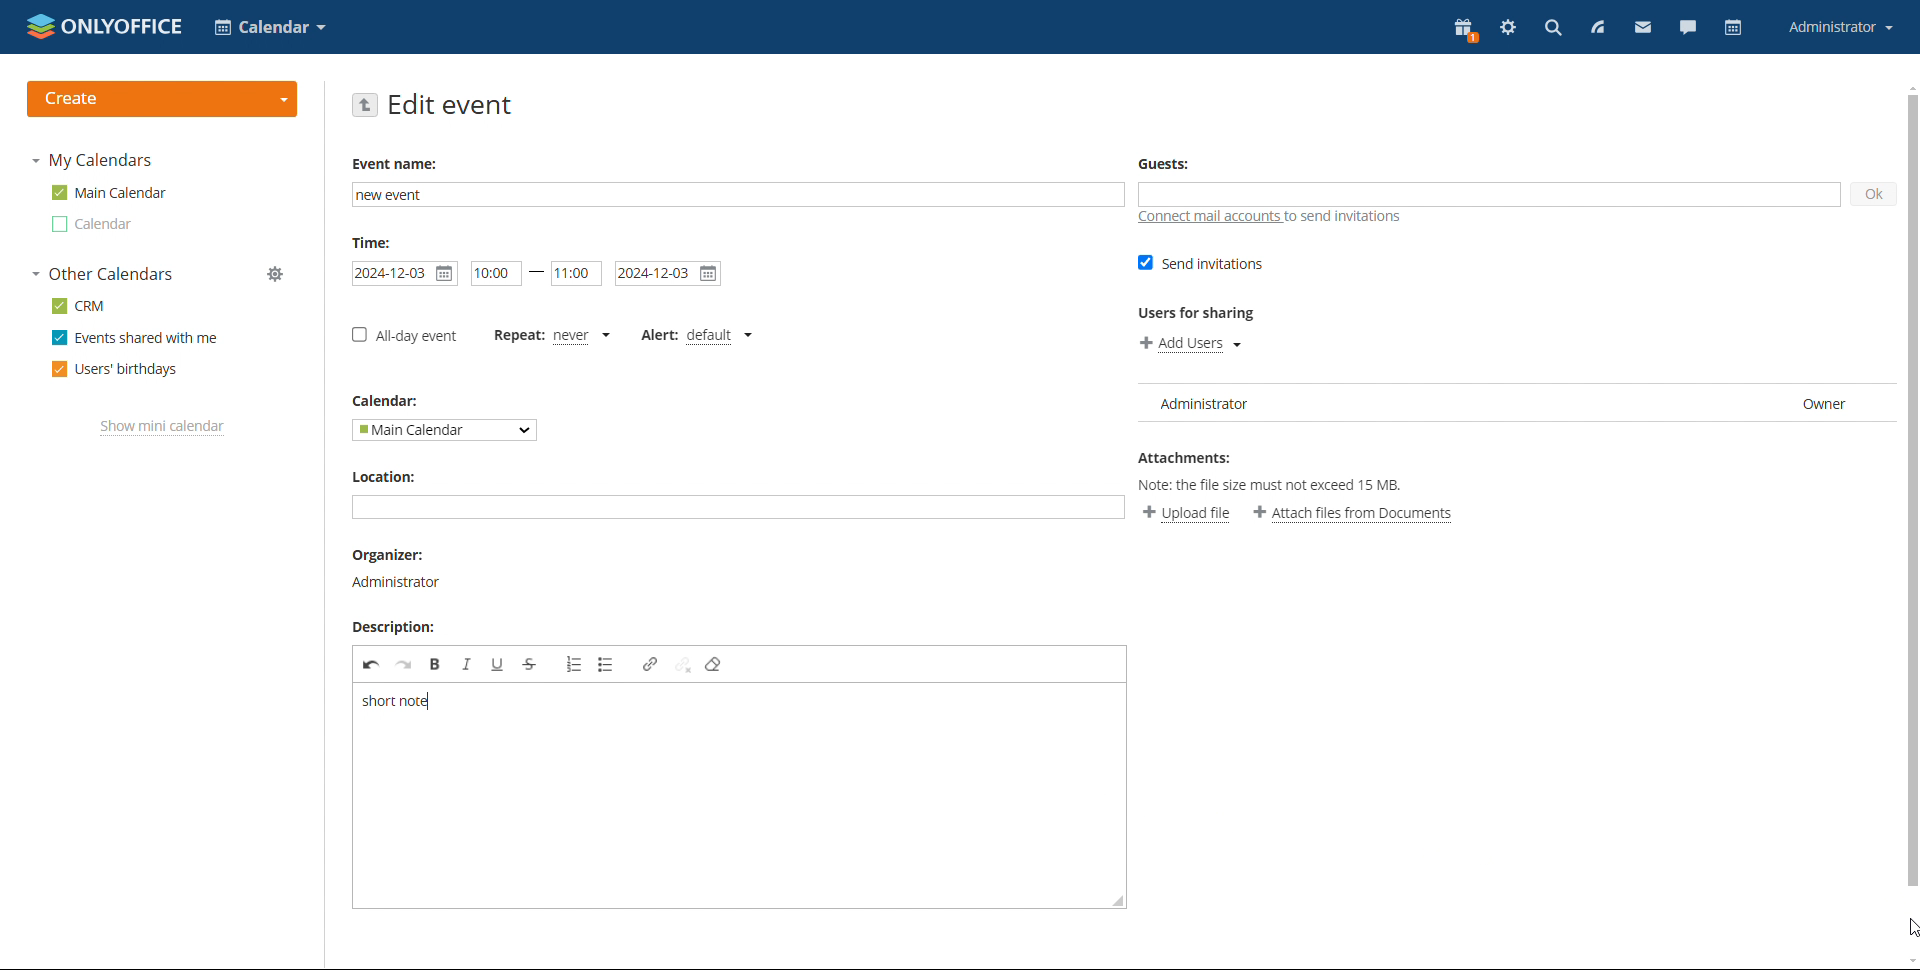  I want to click on scroll bar, so click(1908, 493).